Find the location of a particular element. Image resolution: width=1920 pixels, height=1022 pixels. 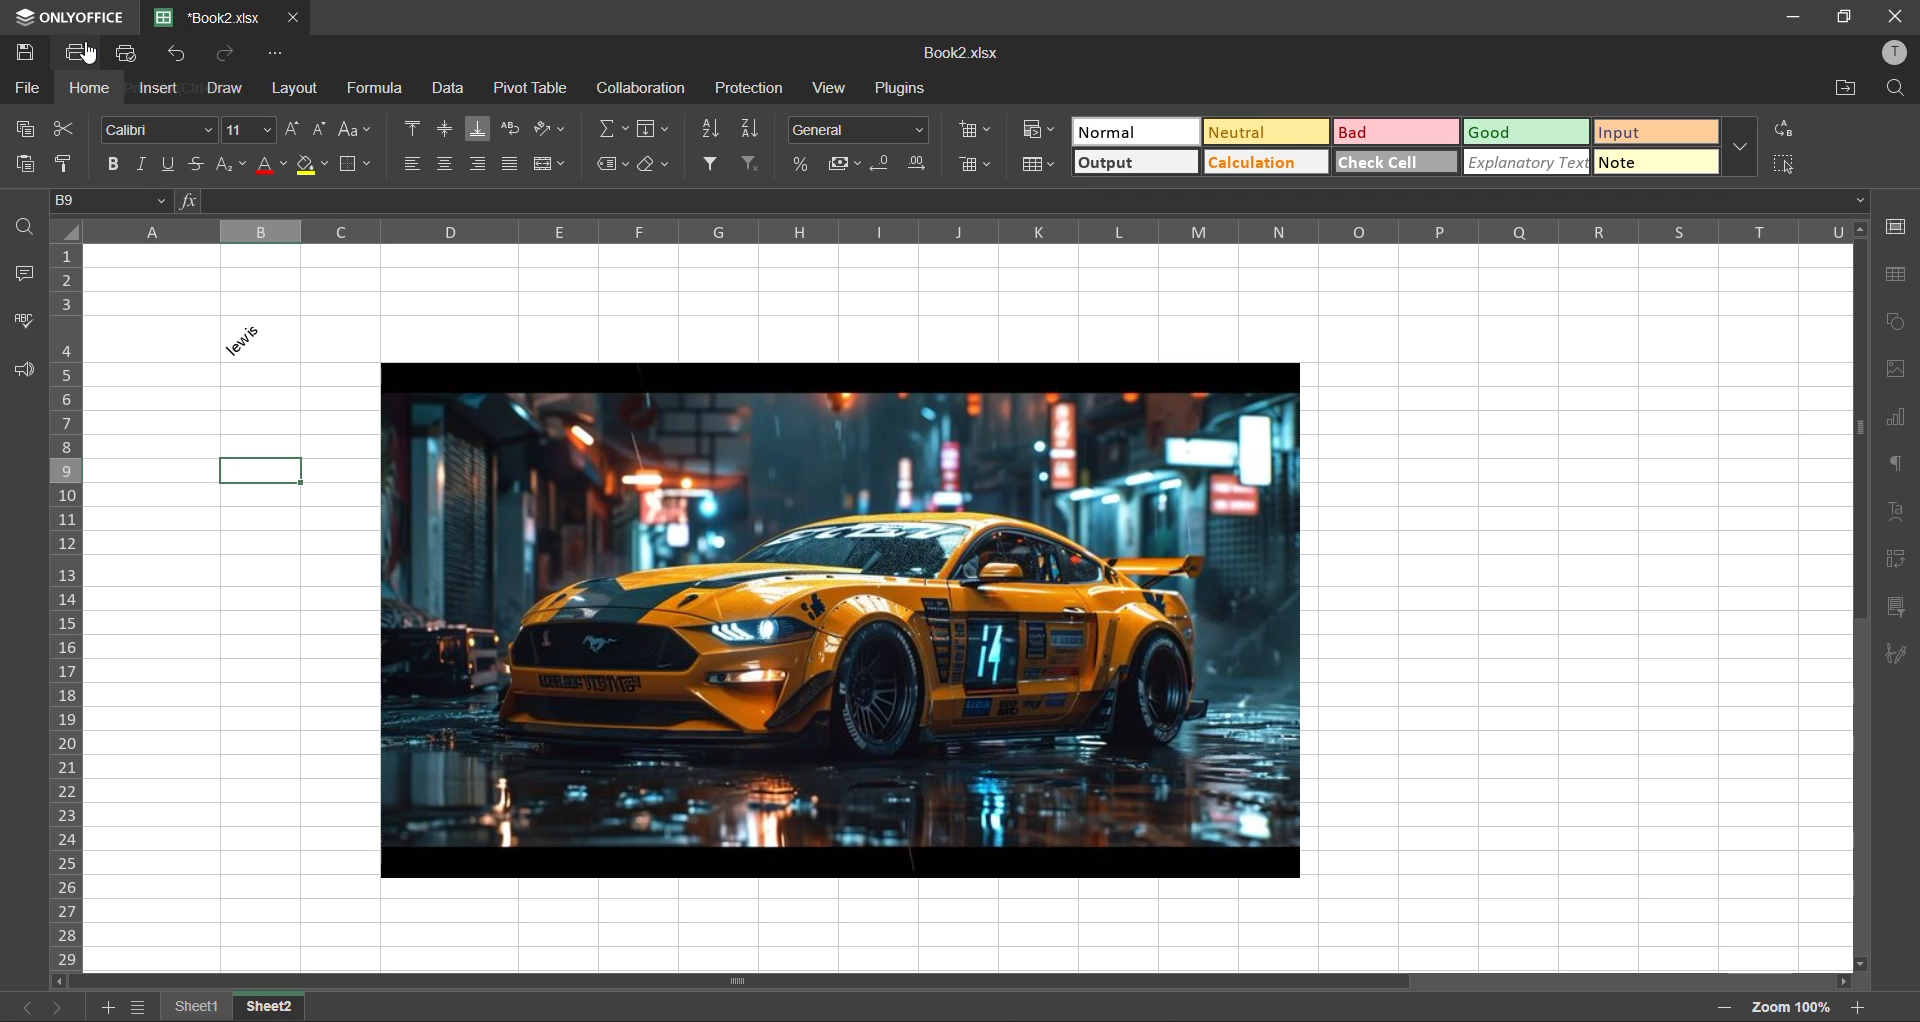

scroll down is located at coordinates (1862, 964).